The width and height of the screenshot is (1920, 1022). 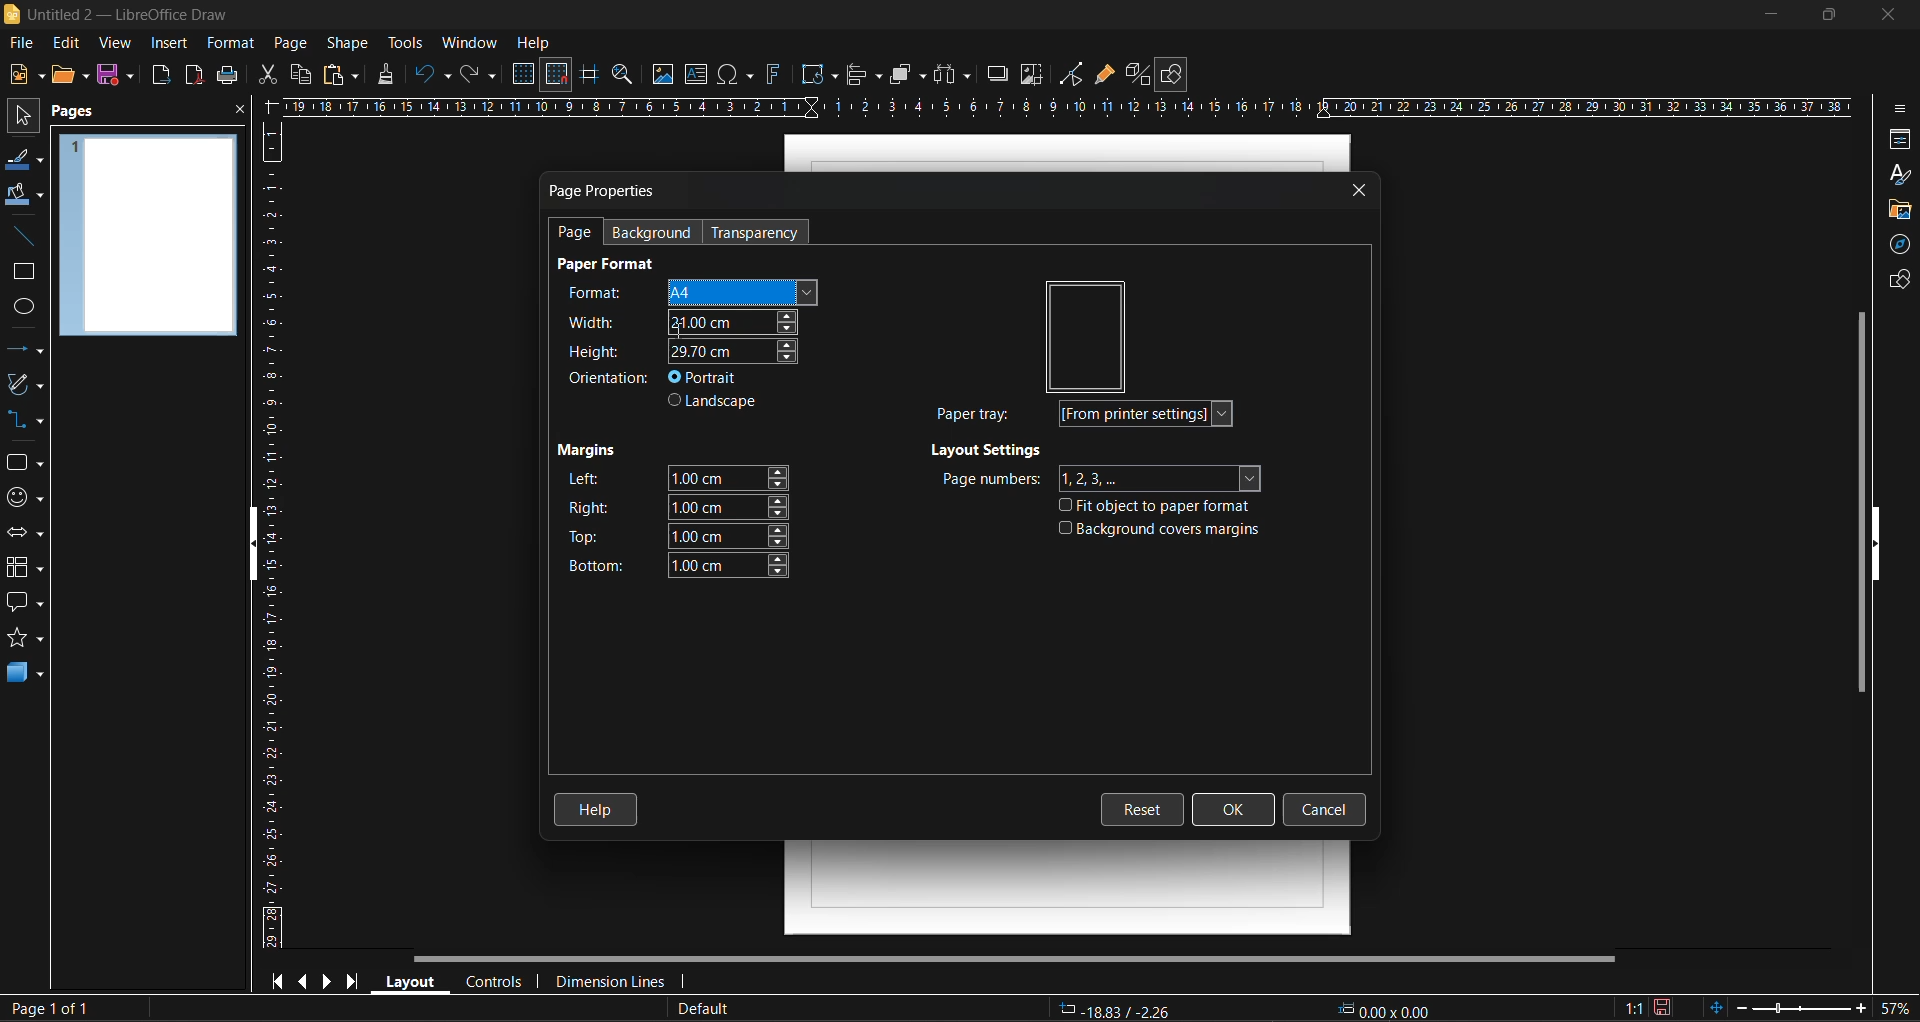 What do you see at coordinates (48, 1006) in the screenshot?
I see `page number` at bounding box center [48, 1006].